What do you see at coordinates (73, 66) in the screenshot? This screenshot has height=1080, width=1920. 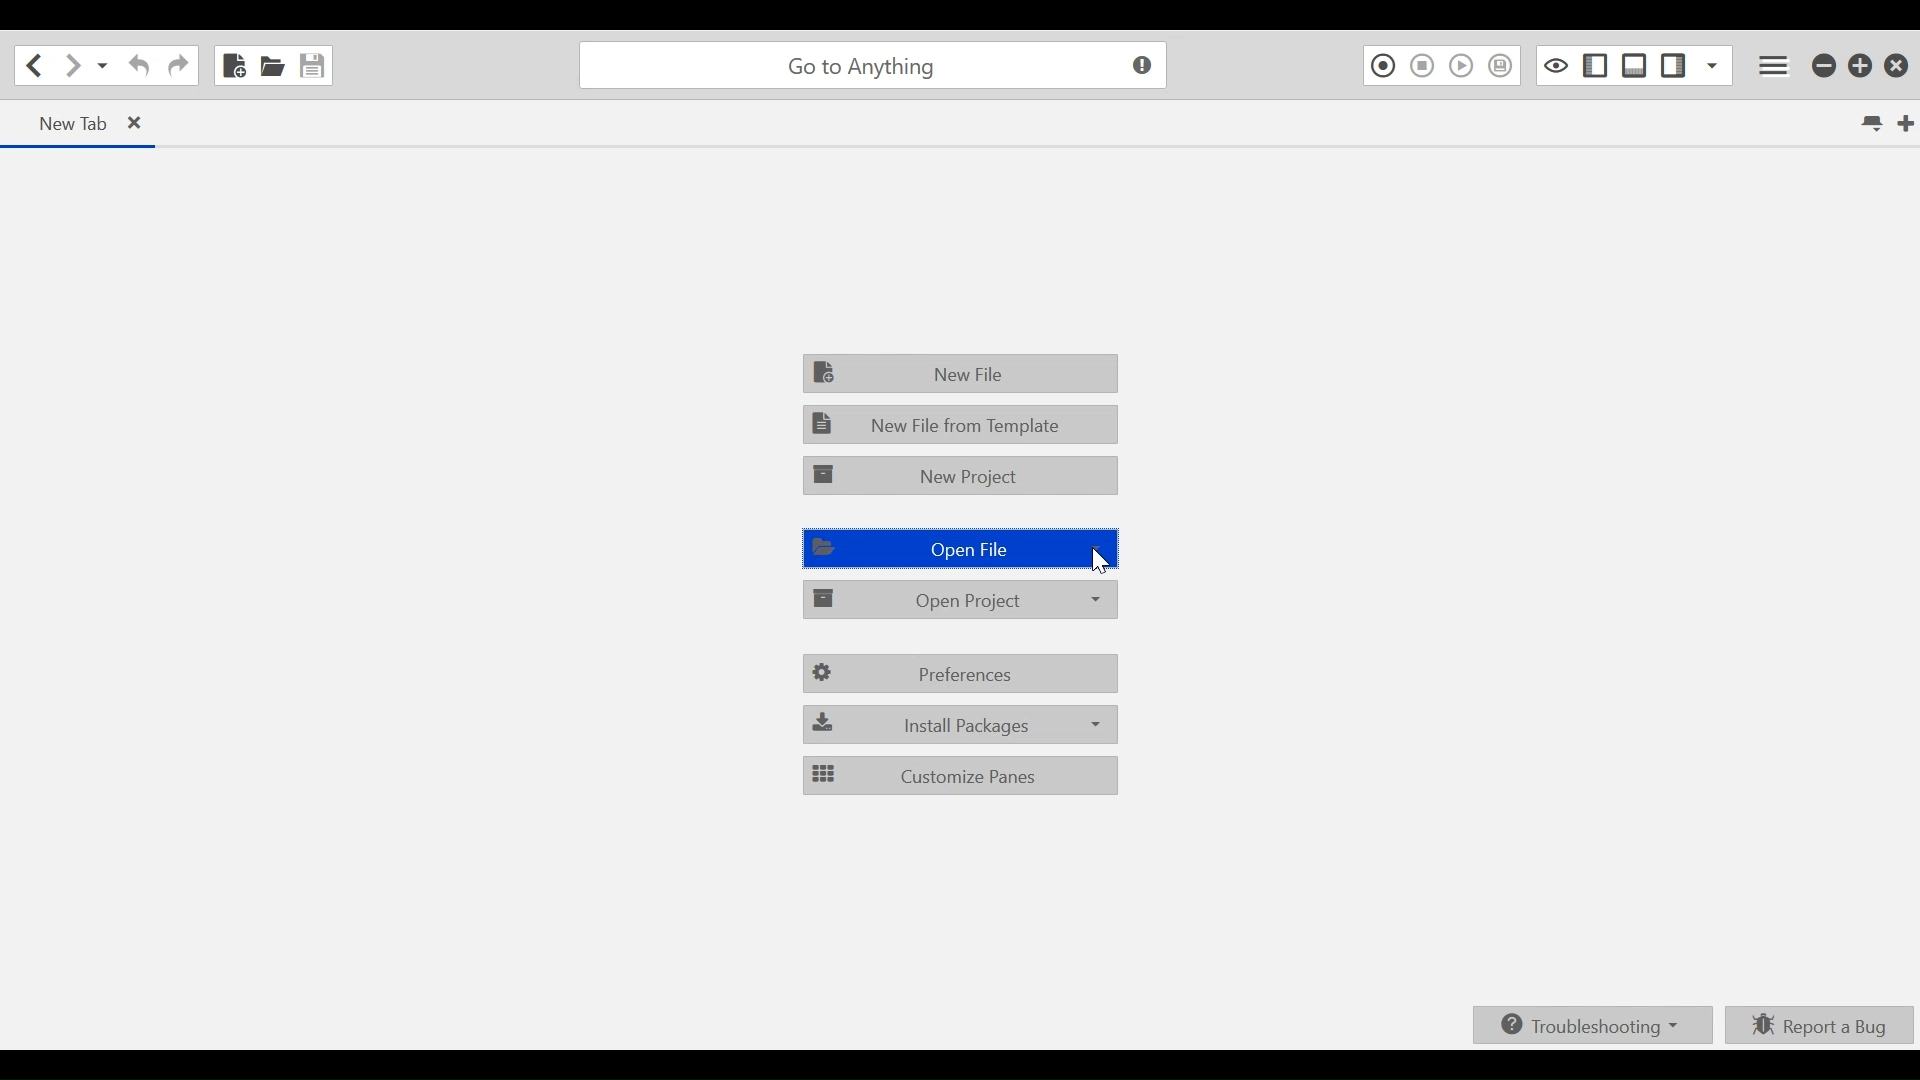 I see `Click to go forward one location` at bounding box center [73, 66].